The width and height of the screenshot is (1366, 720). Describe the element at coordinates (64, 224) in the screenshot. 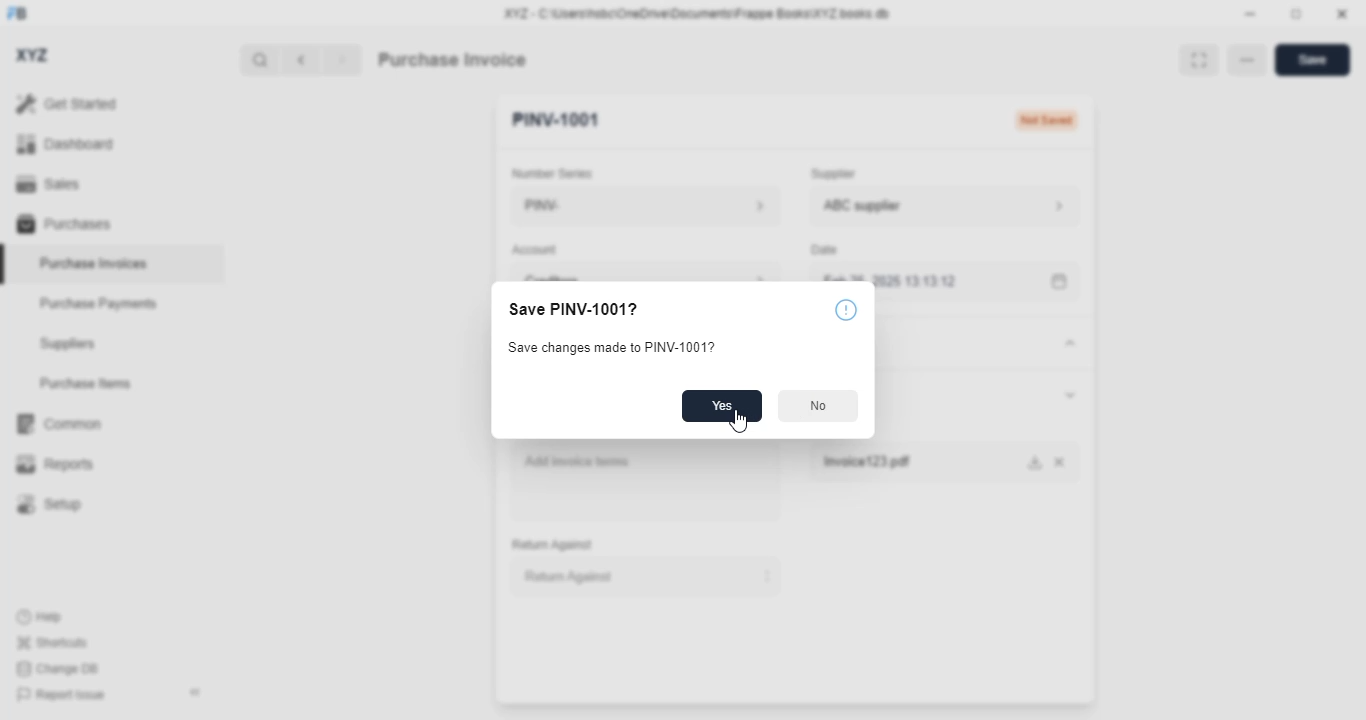

I see `purchases` at that location.